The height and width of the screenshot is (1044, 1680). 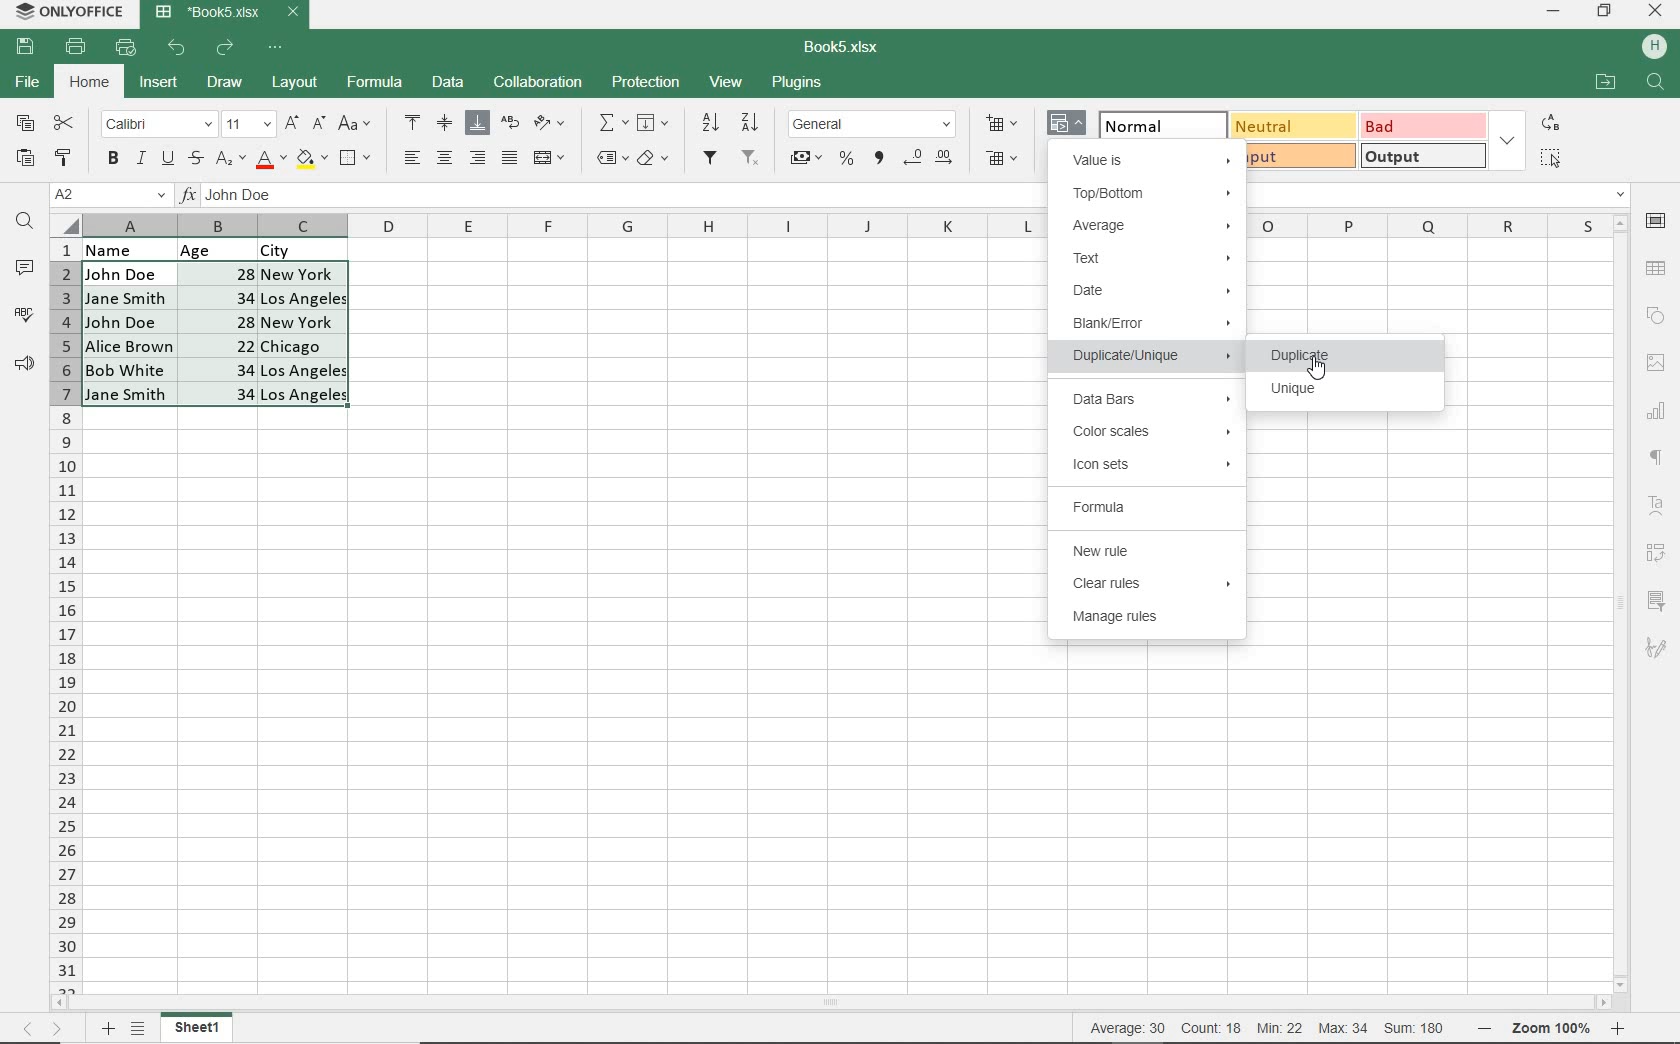 I want to click on SCROLLBAR, so click(x=837, y=1004).